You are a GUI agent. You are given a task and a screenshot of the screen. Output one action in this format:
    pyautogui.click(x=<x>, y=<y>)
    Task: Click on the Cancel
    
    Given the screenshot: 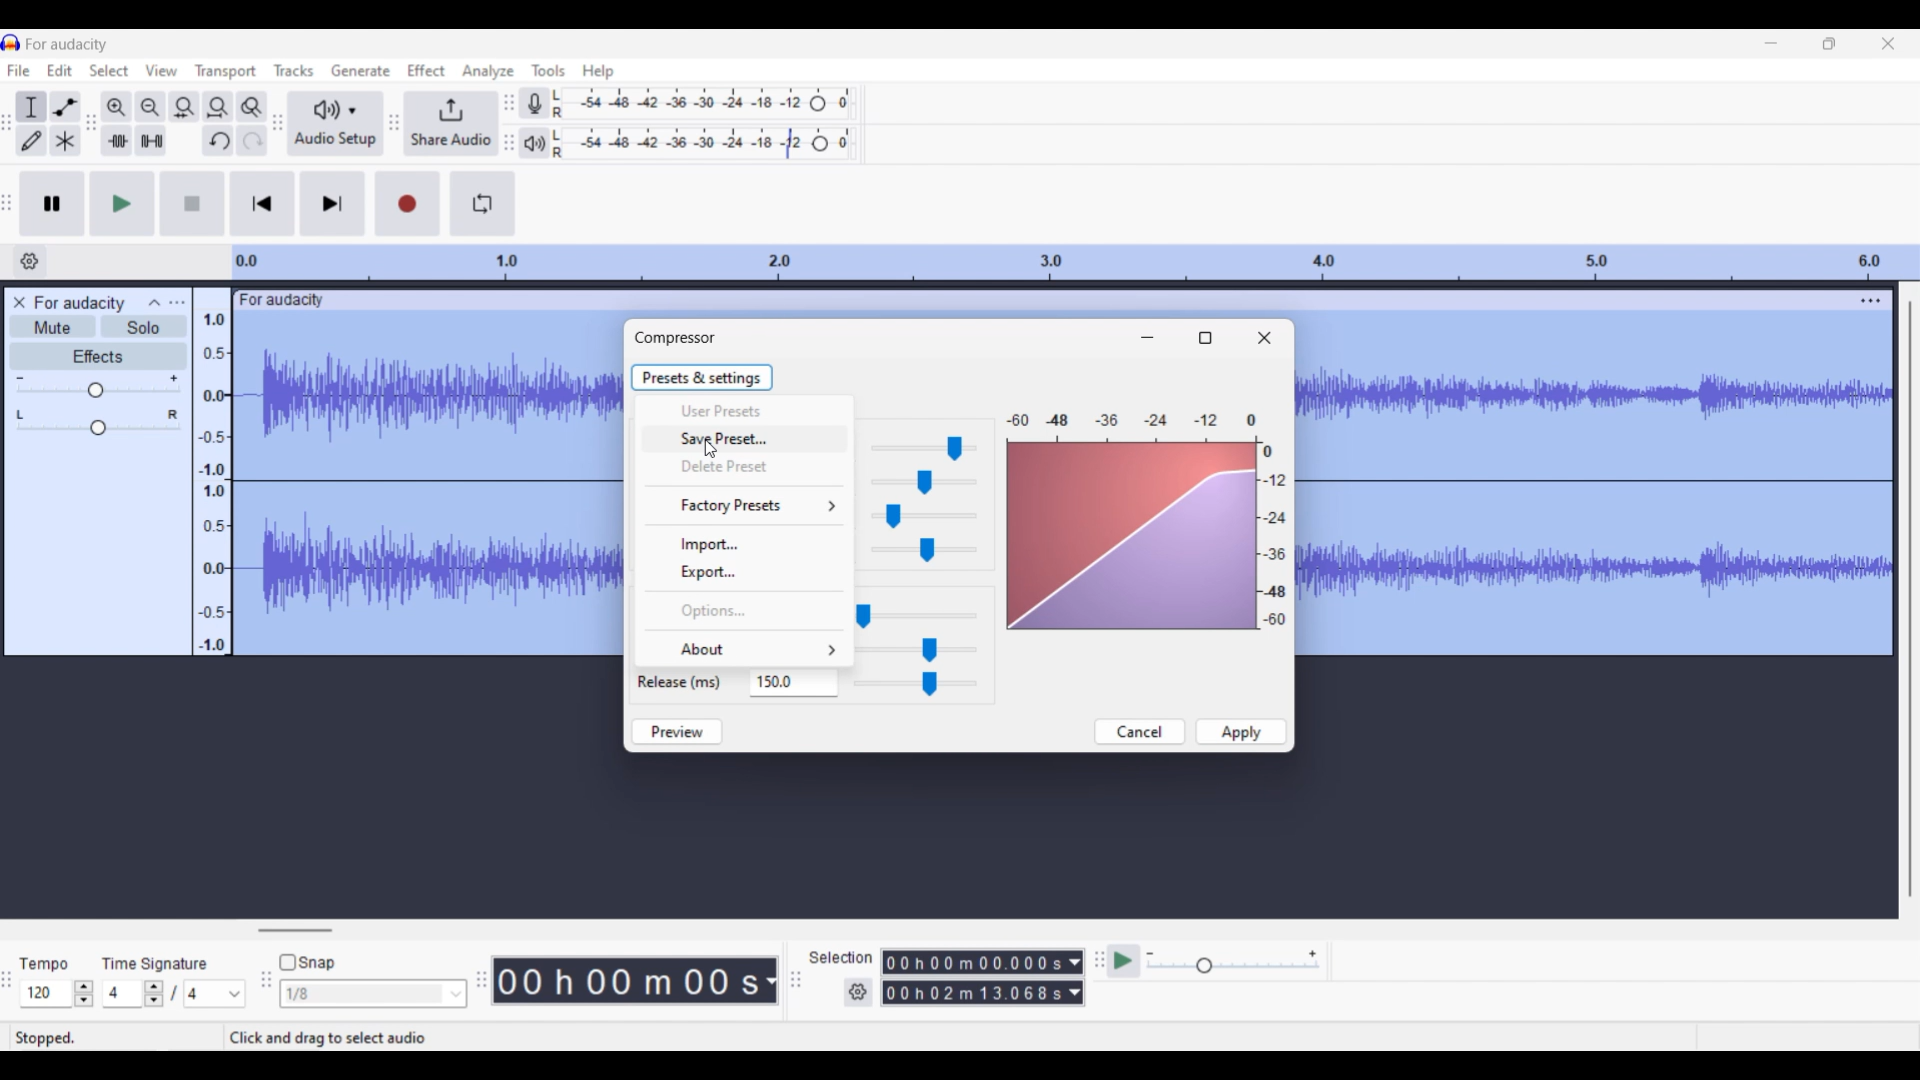 What is the action you would take?
    pyautogui.click(x=1141, y=732)
    